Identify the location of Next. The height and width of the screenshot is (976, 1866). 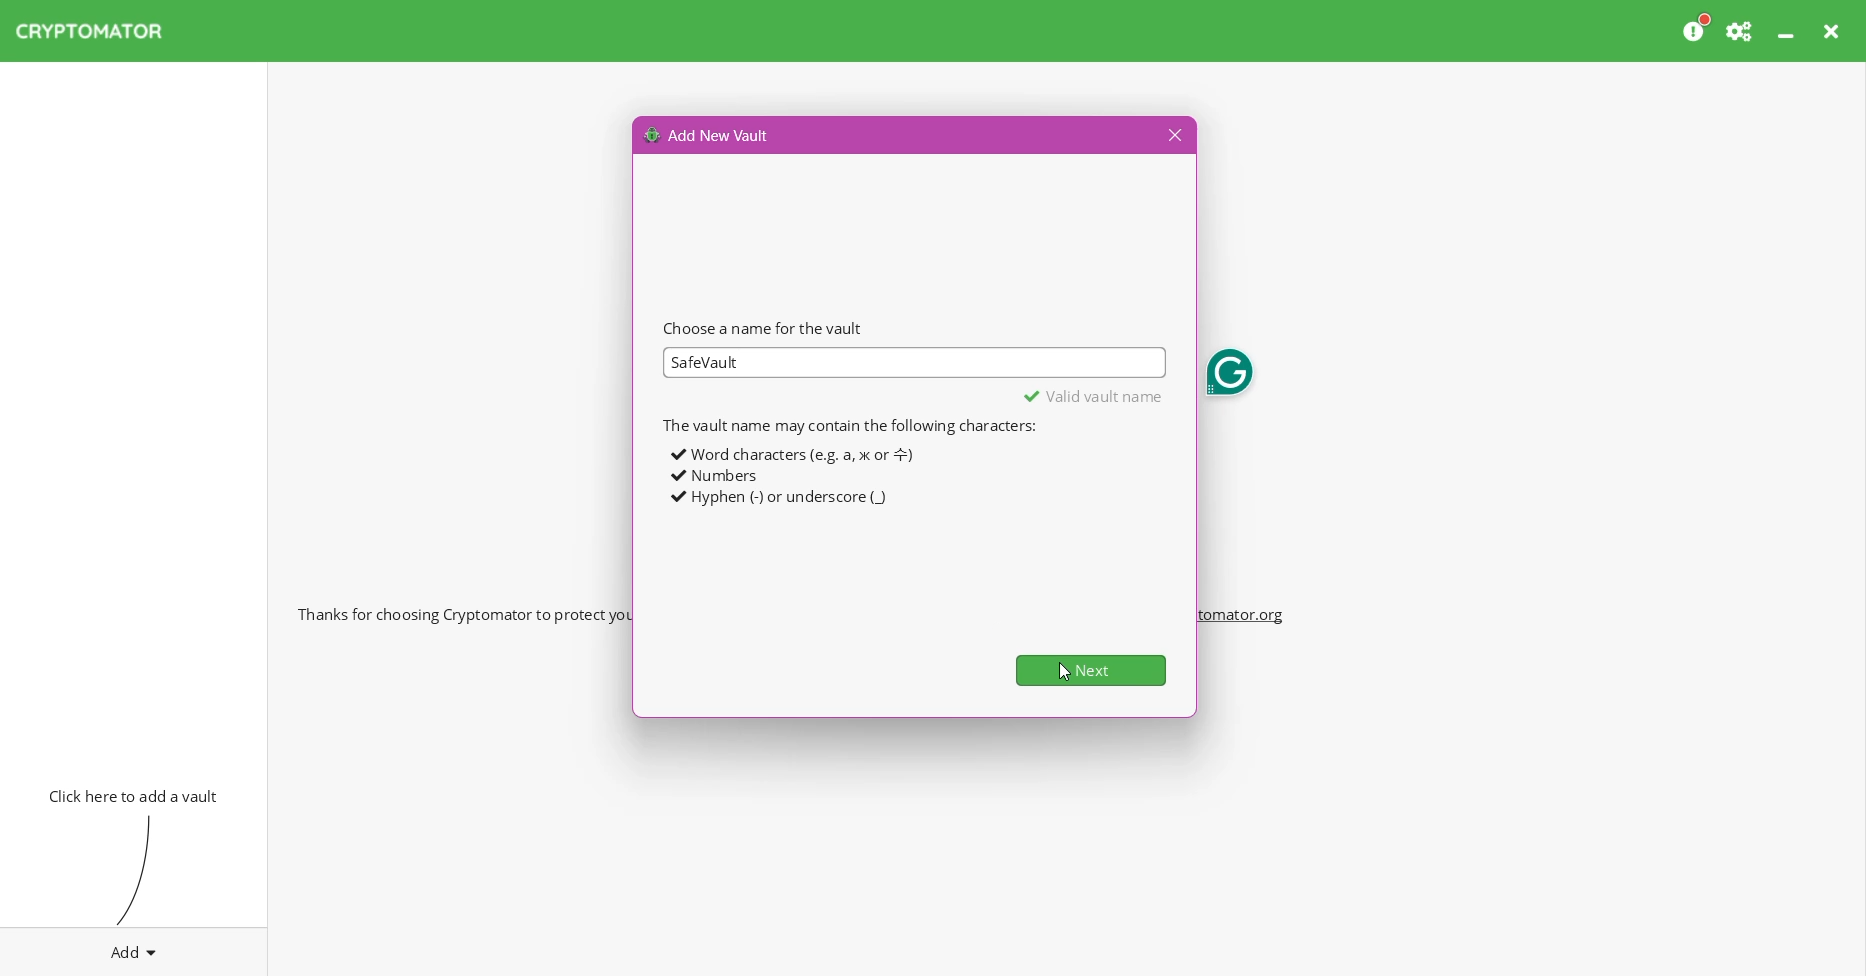
(1092, 670).